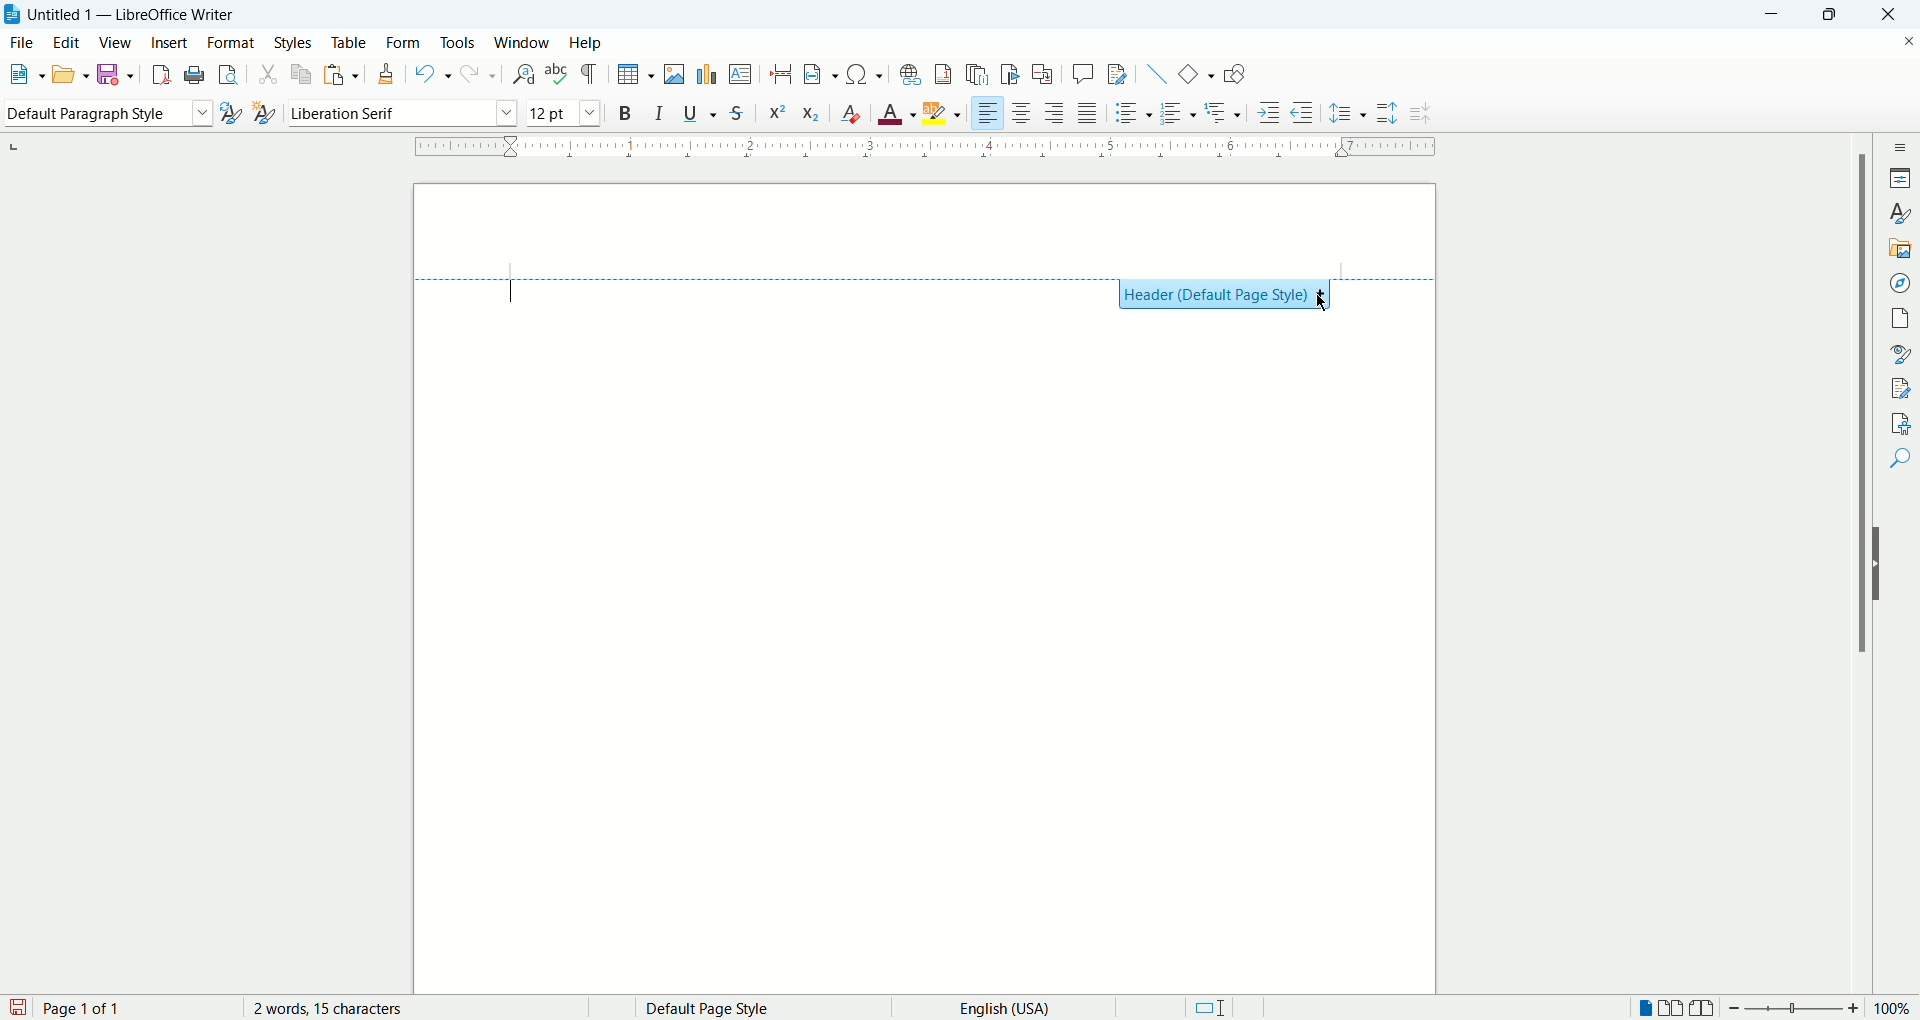 Image resolution: width=1920 pixels, height=1020 pixels. What do you see at coordinates (117, 43) in the screenshot?
I see `view` at bounding box center [117, 43].